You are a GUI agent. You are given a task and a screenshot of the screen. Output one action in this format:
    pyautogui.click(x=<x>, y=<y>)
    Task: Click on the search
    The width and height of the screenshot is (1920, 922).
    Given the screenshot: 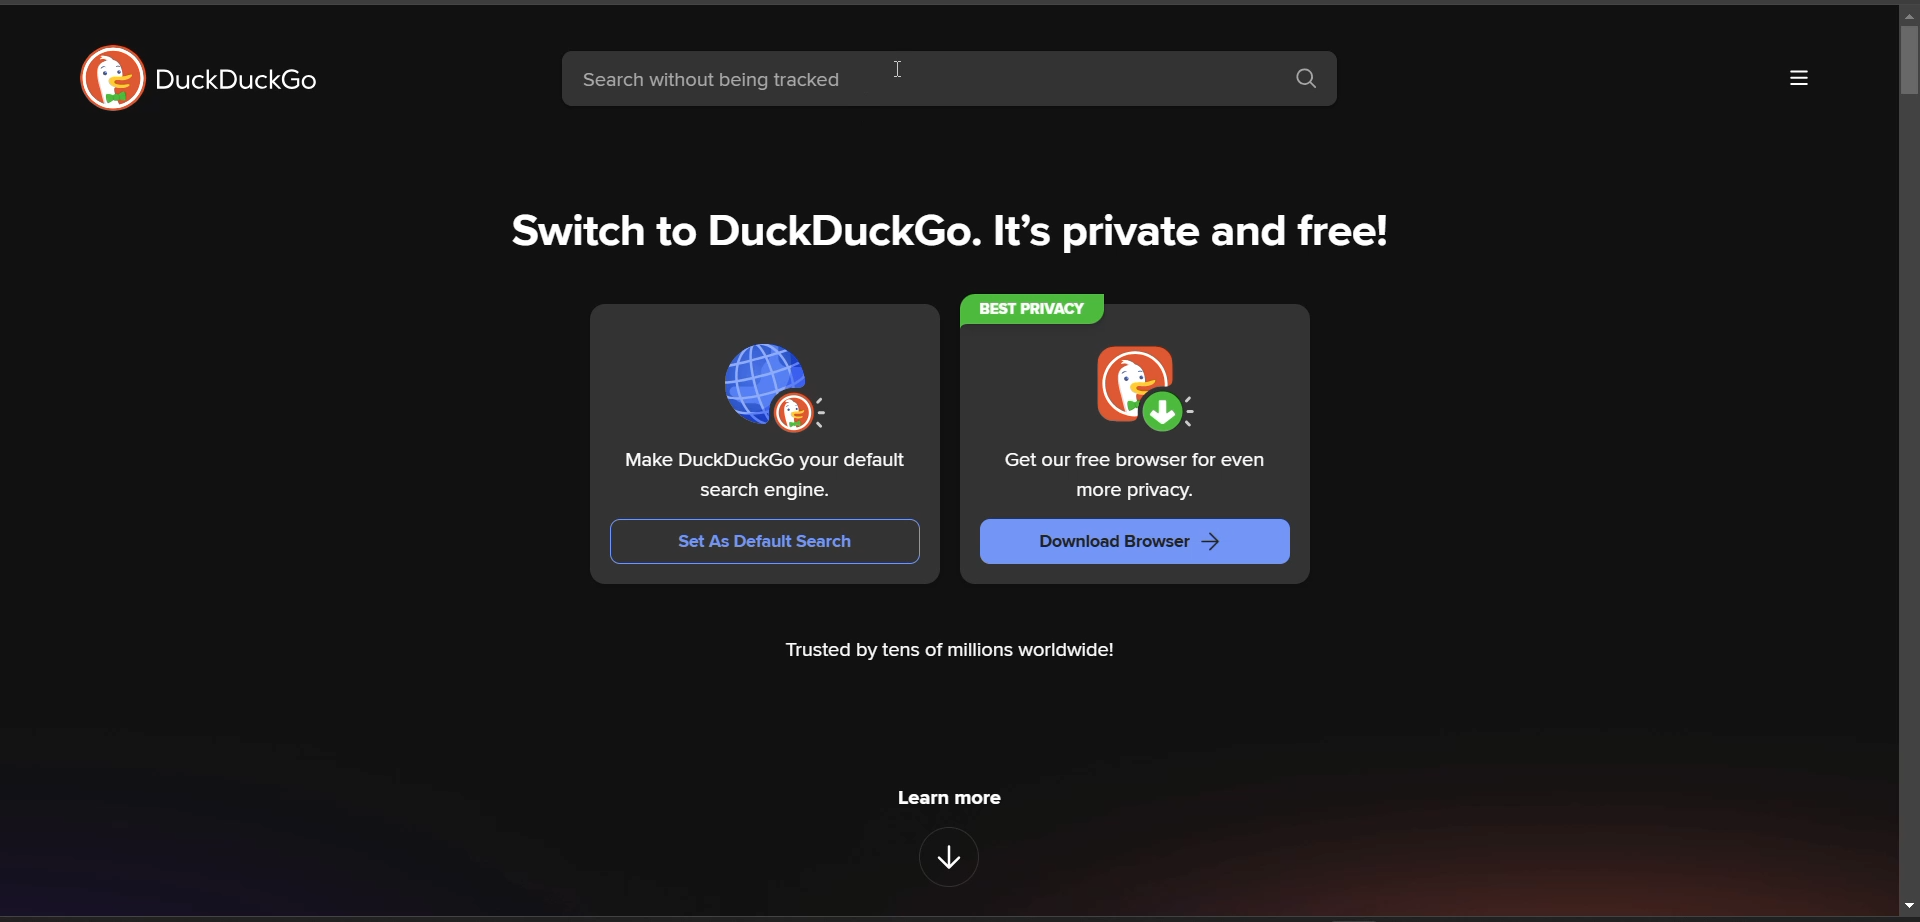 What is the action you would take?
    pyautogui.click(x=1311, y=80)
    